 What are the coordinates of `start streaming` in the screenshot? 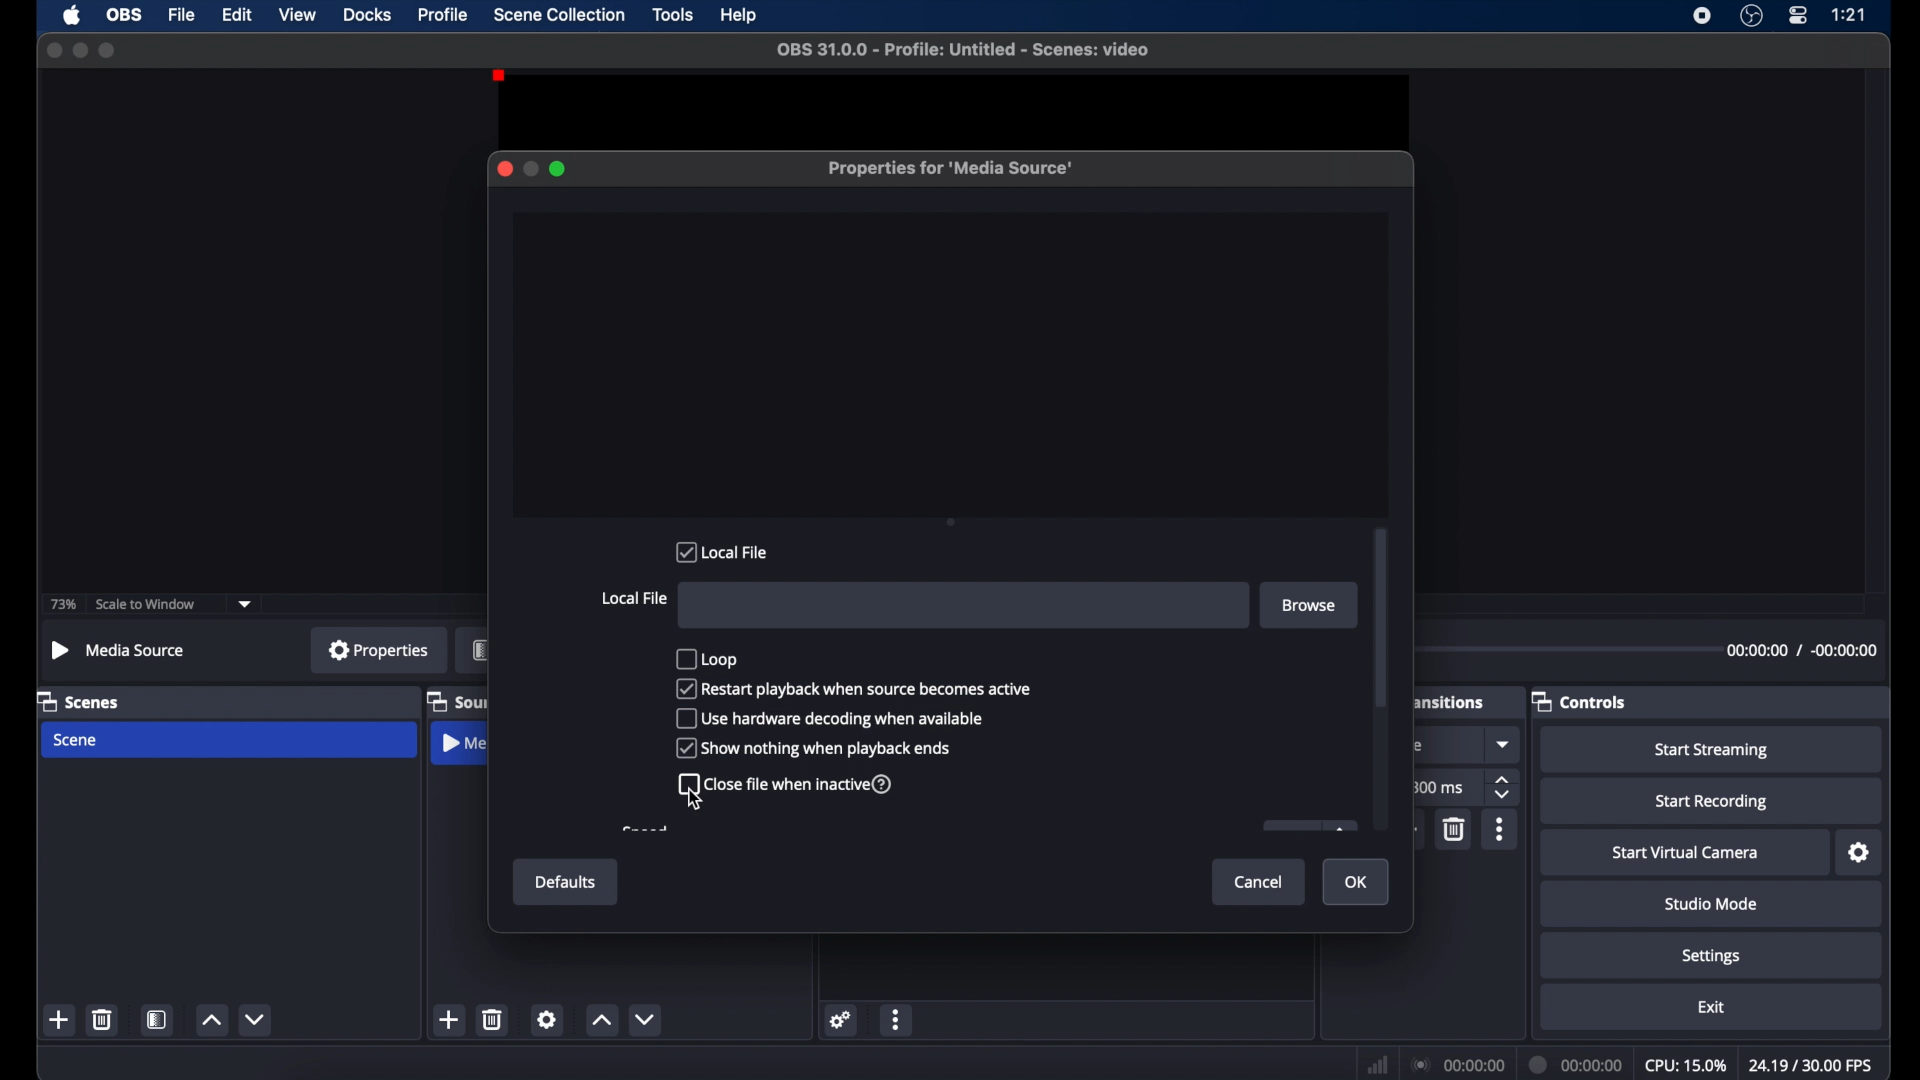 It's located at (1714, 749).